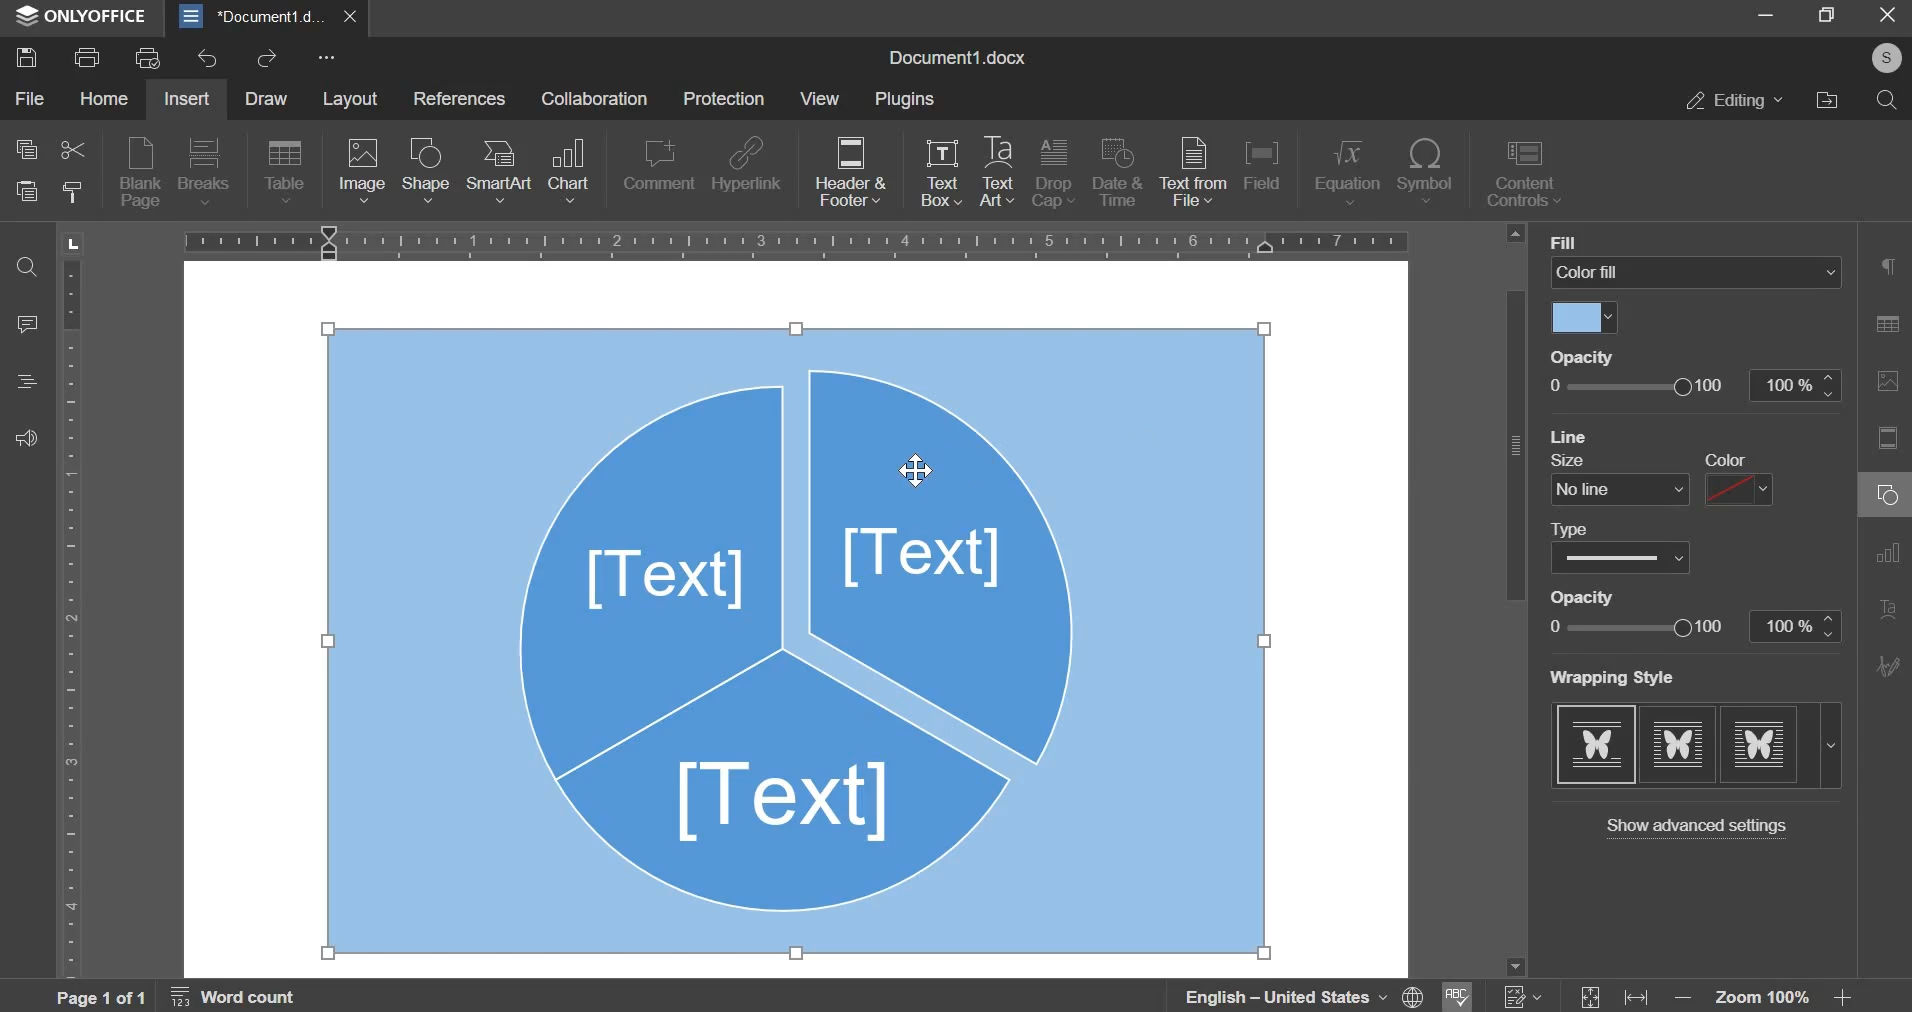 The height and width of the screenshot is (1012, 1912). Describe the element at coordinates (86, 56) in the screenshot. I see `print` at that location.